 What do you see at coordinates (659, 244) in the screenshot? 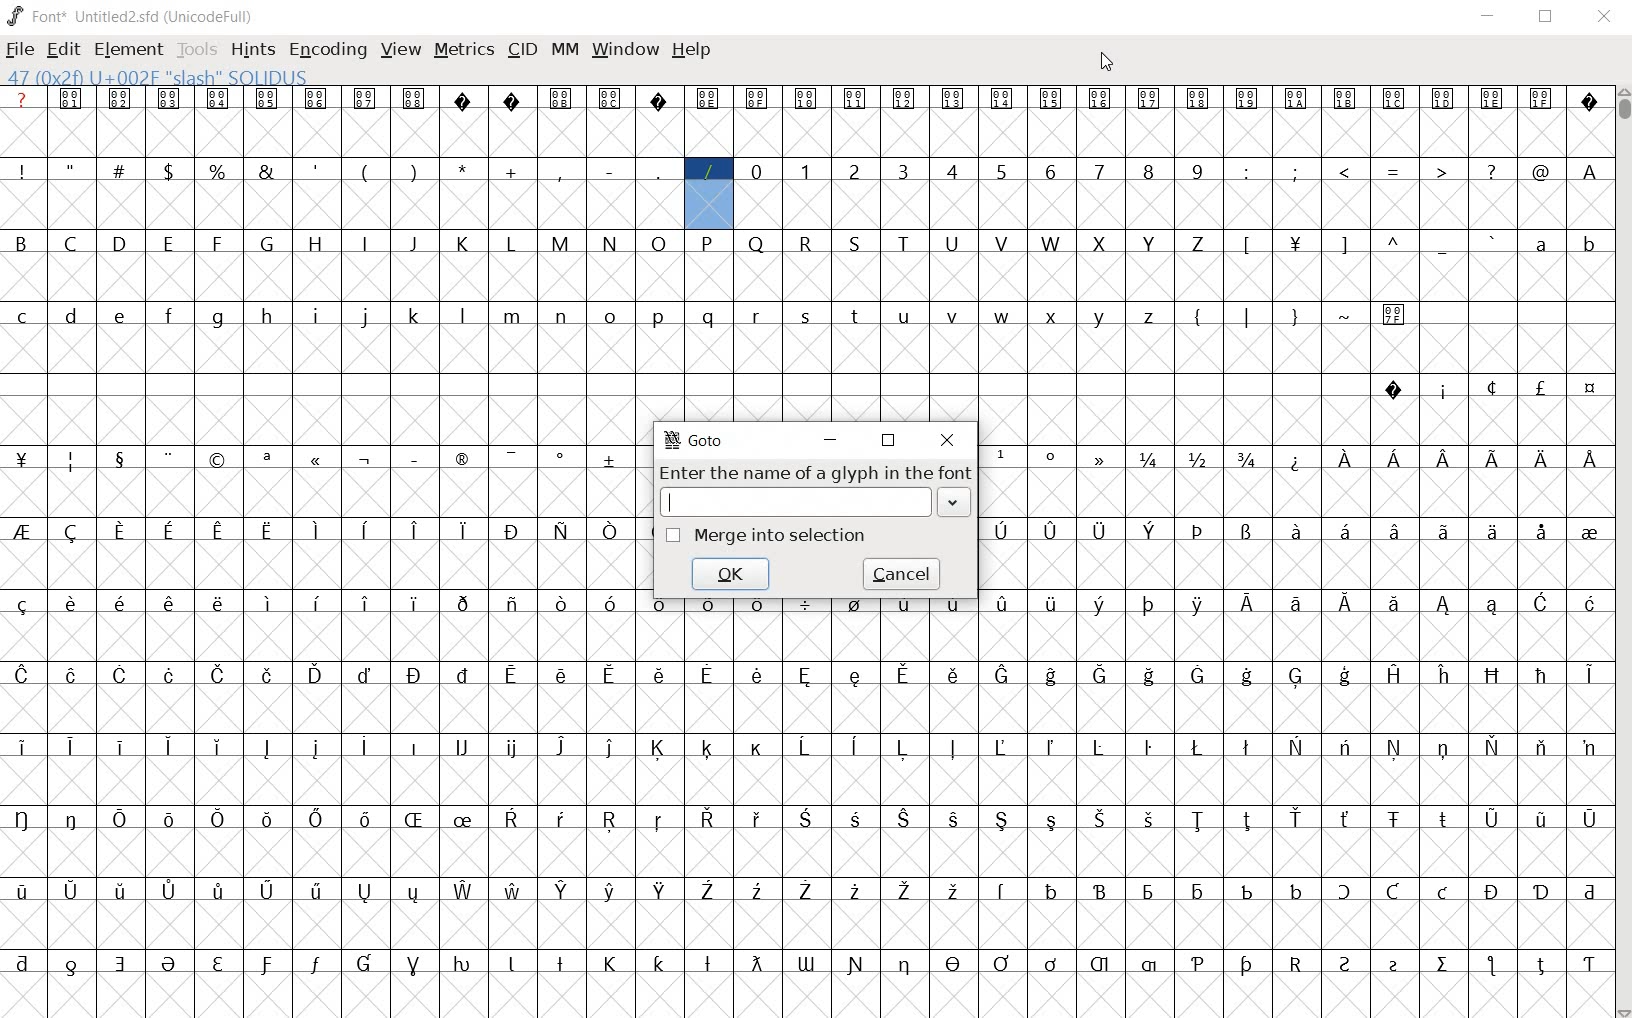
I see `glyph` at bounding box center [659, 244].